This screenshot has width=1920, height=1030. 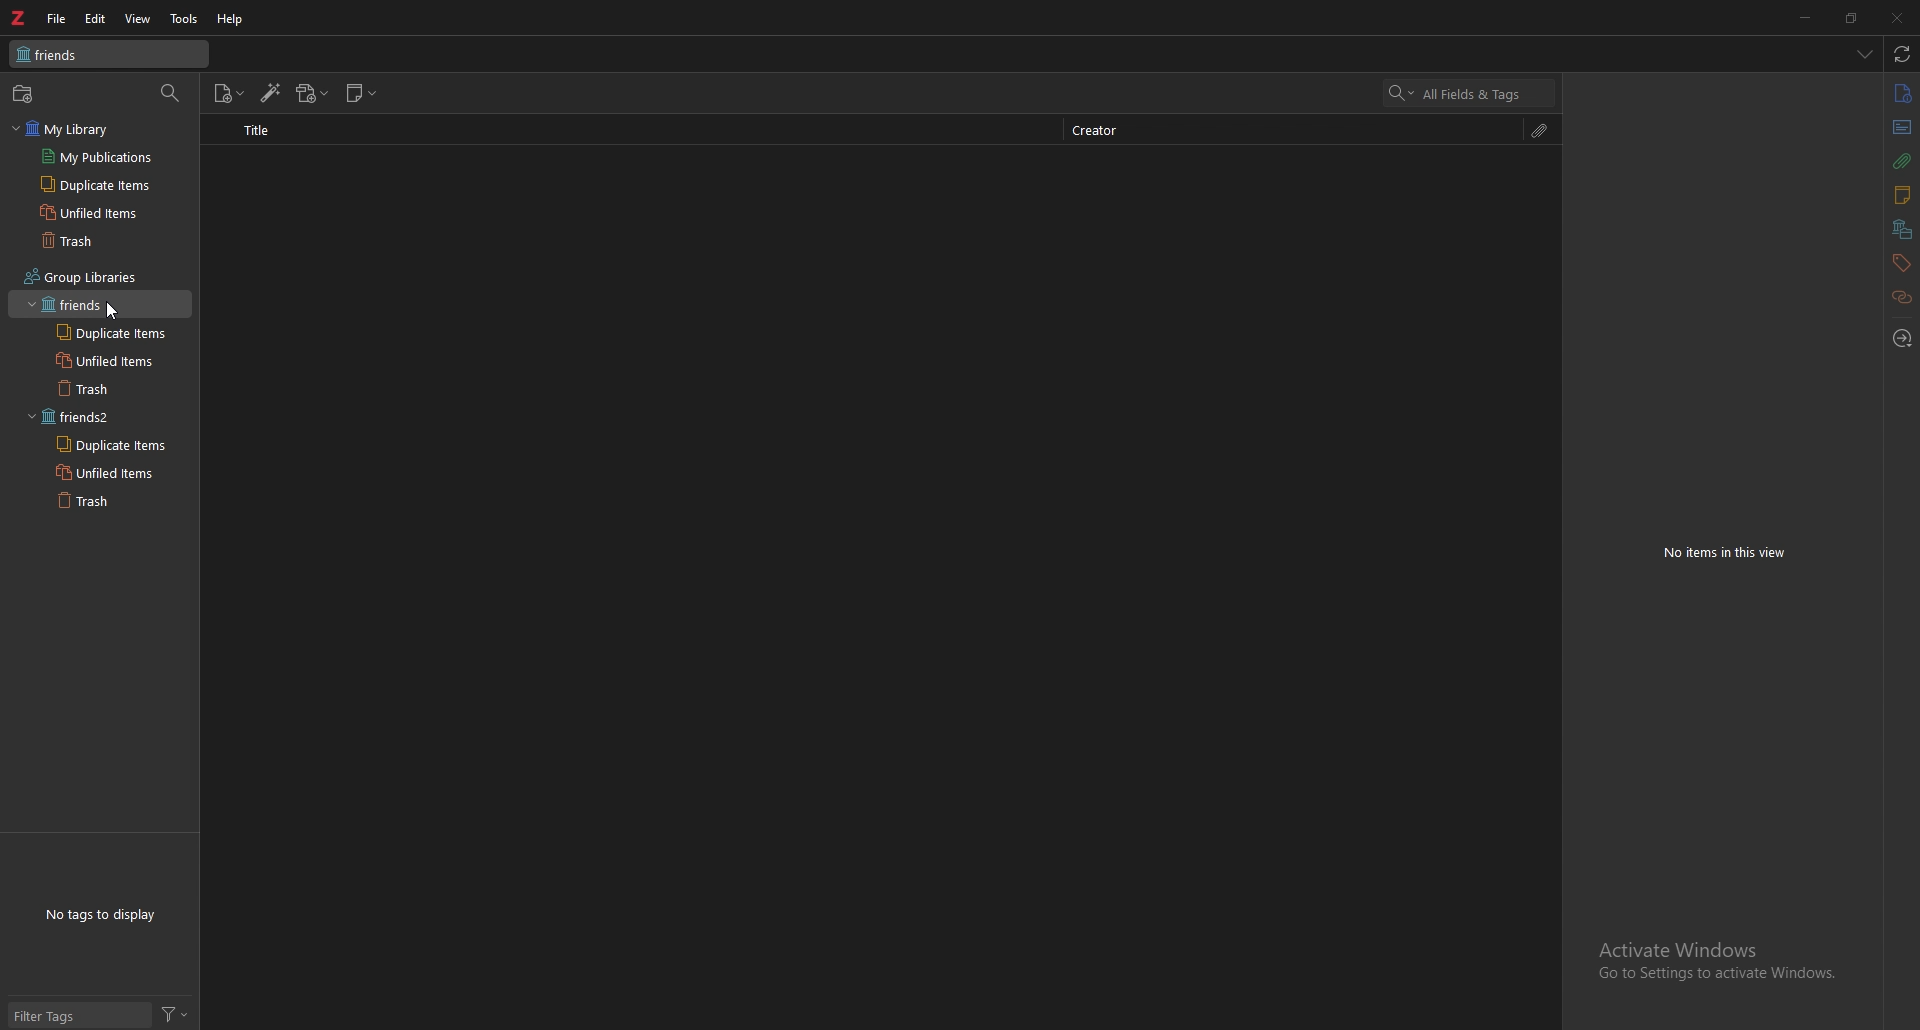 What do you see at coordinates (57, 19) in the screenshot?
I see `file` at bounding box center [57, 19].